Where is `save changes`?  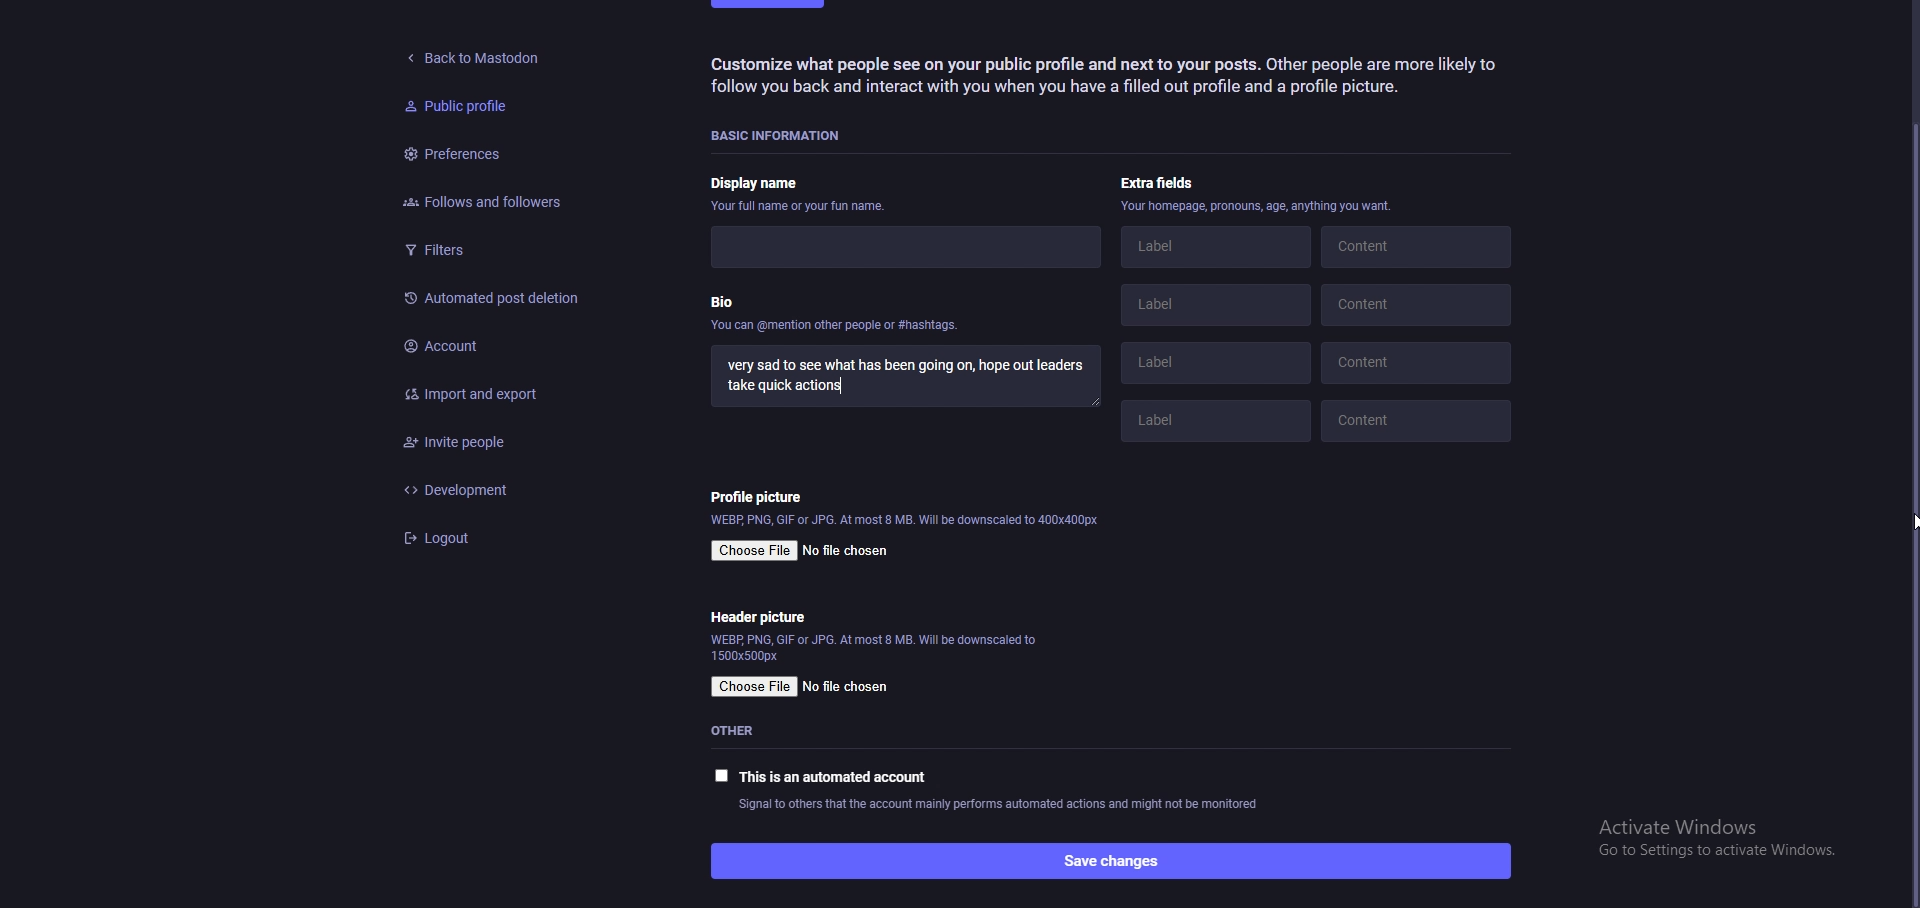 save changes is located at coordinates (1109, 860).